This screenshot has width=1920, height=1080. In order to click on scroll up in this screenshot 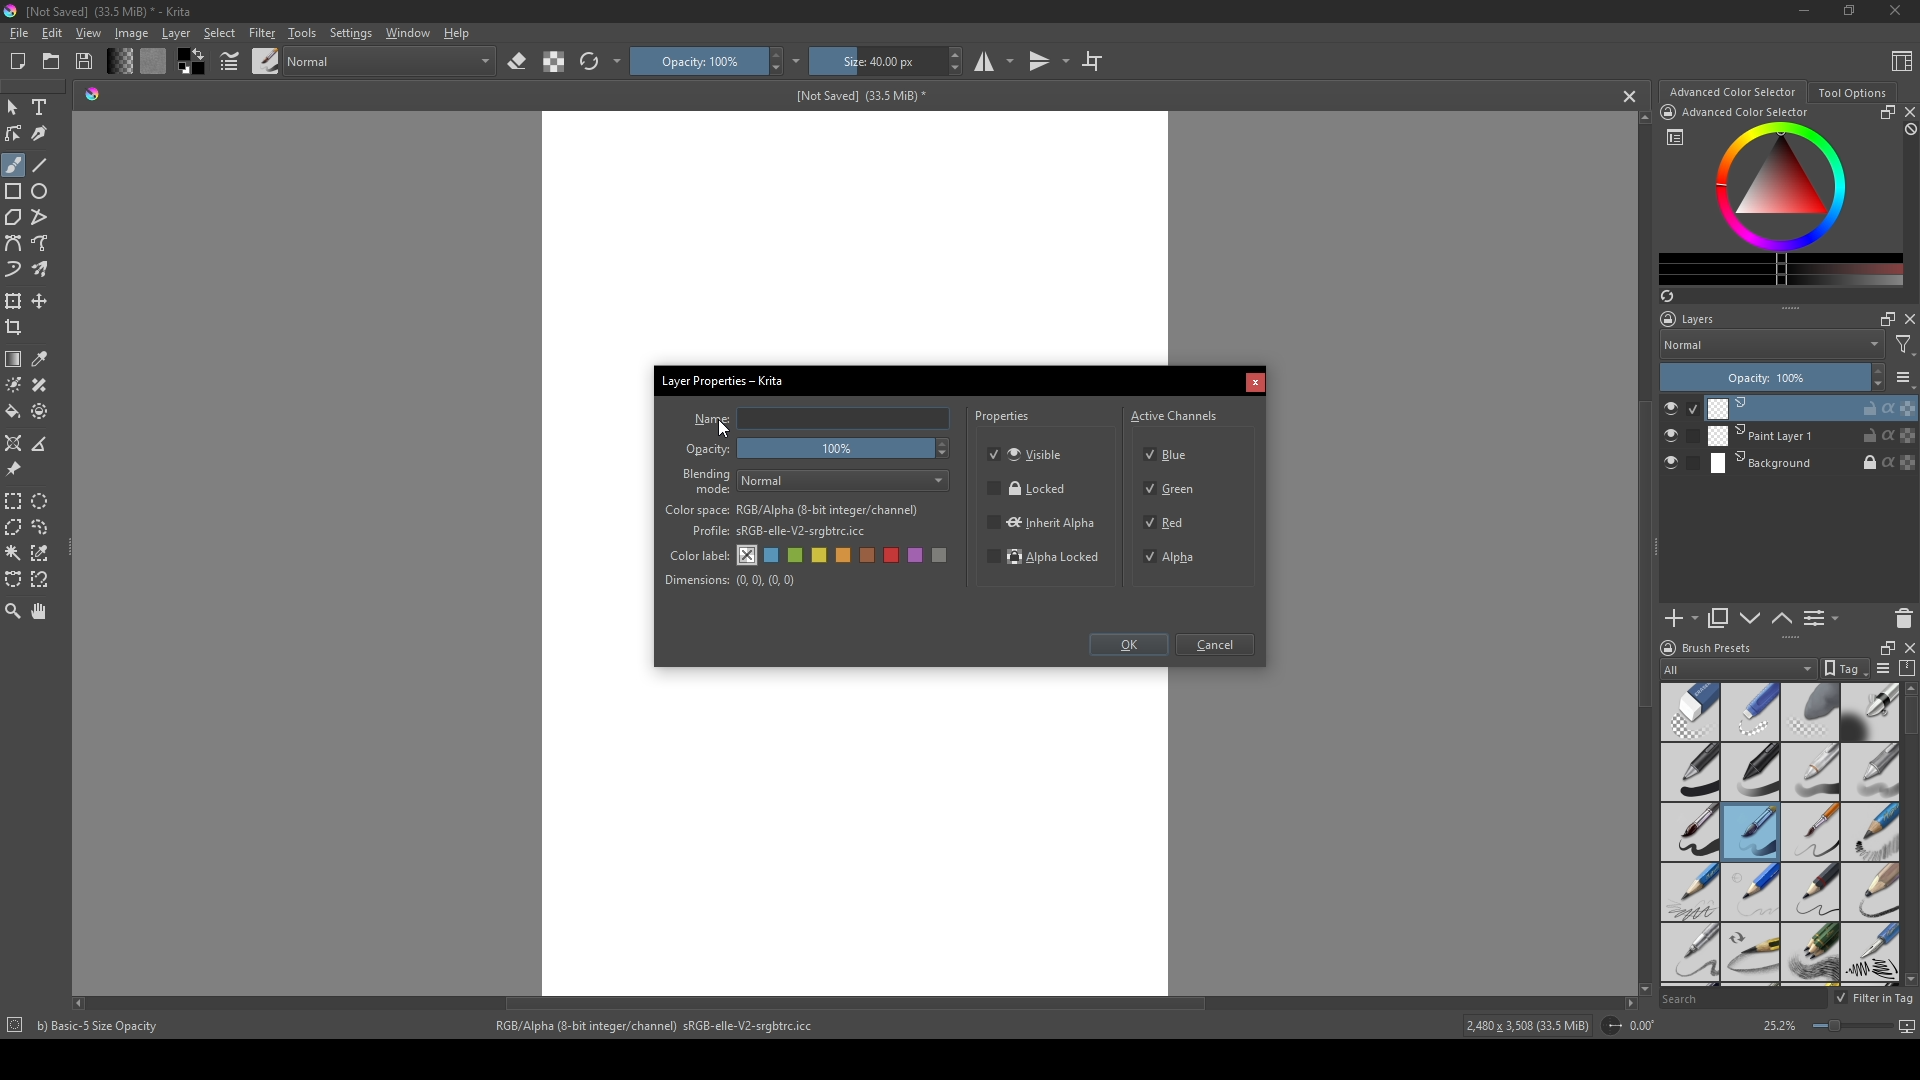, I will do `click(1640, 117)`.